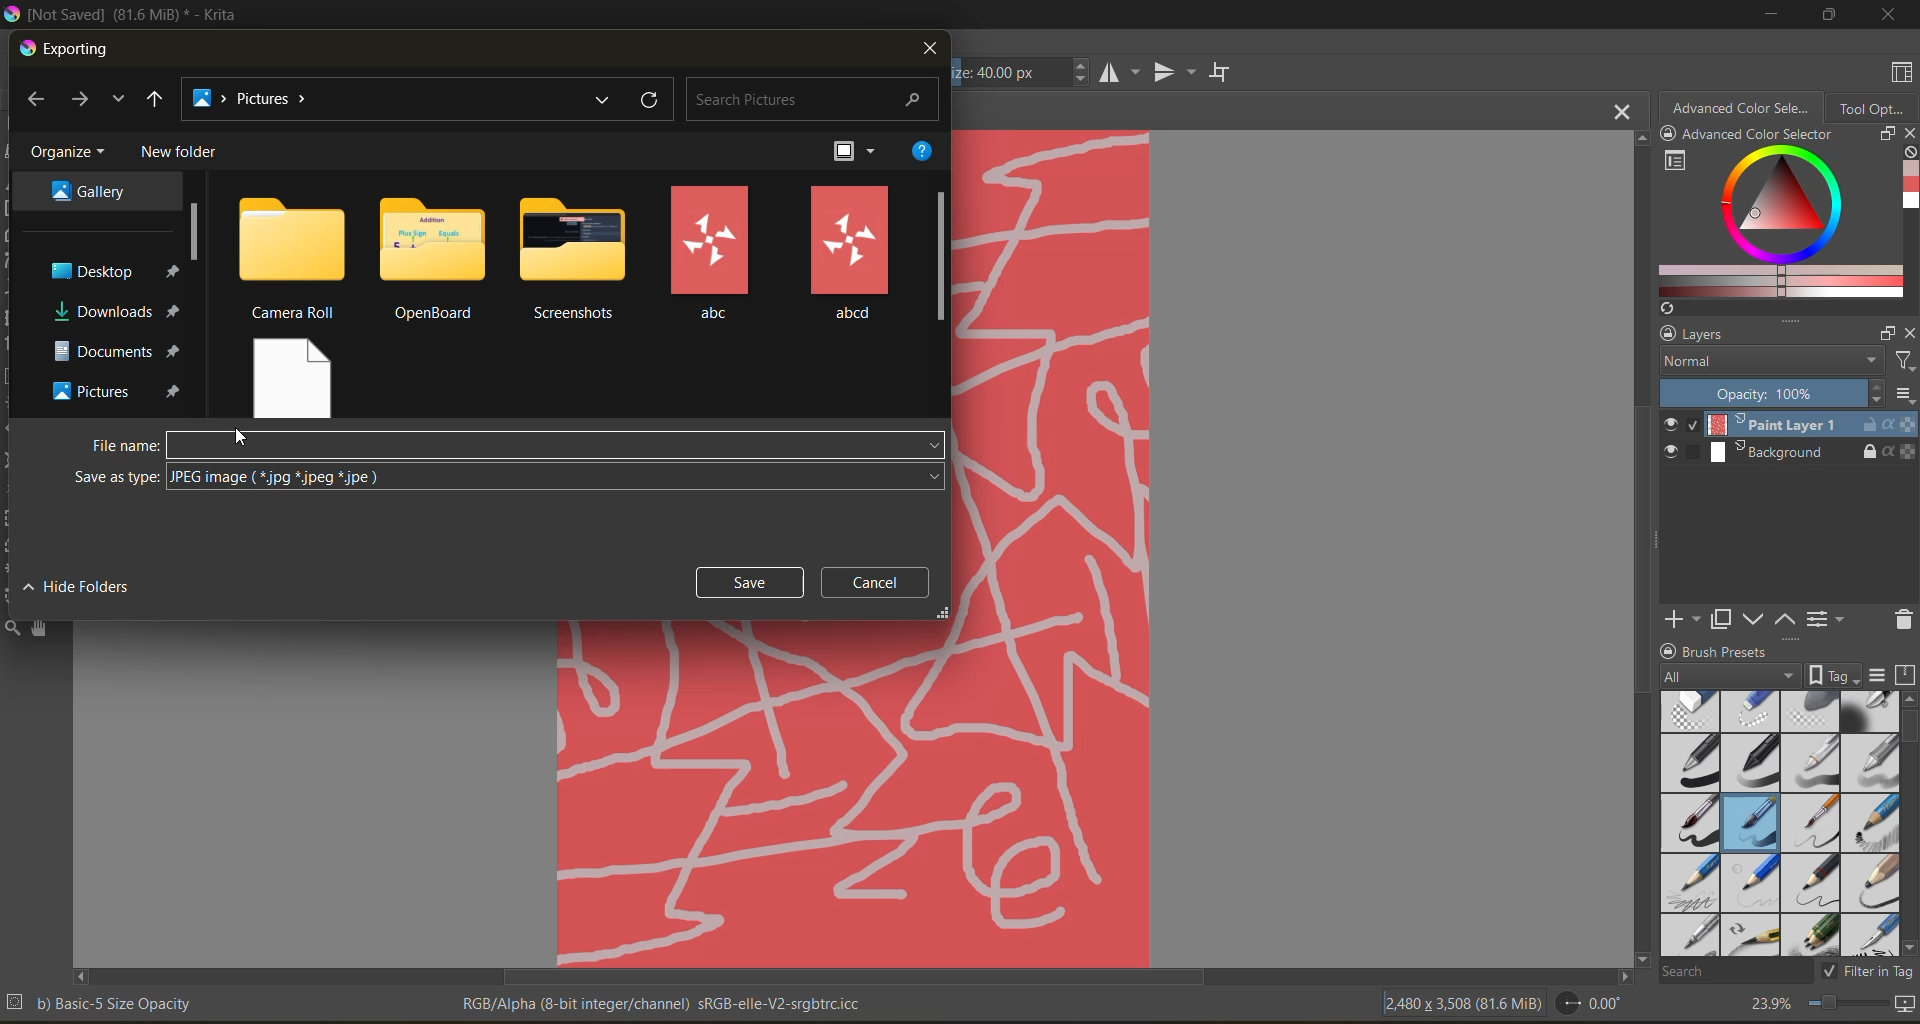 The image size is (1920, 1024). I want to click on layer, so click(1790, 454).